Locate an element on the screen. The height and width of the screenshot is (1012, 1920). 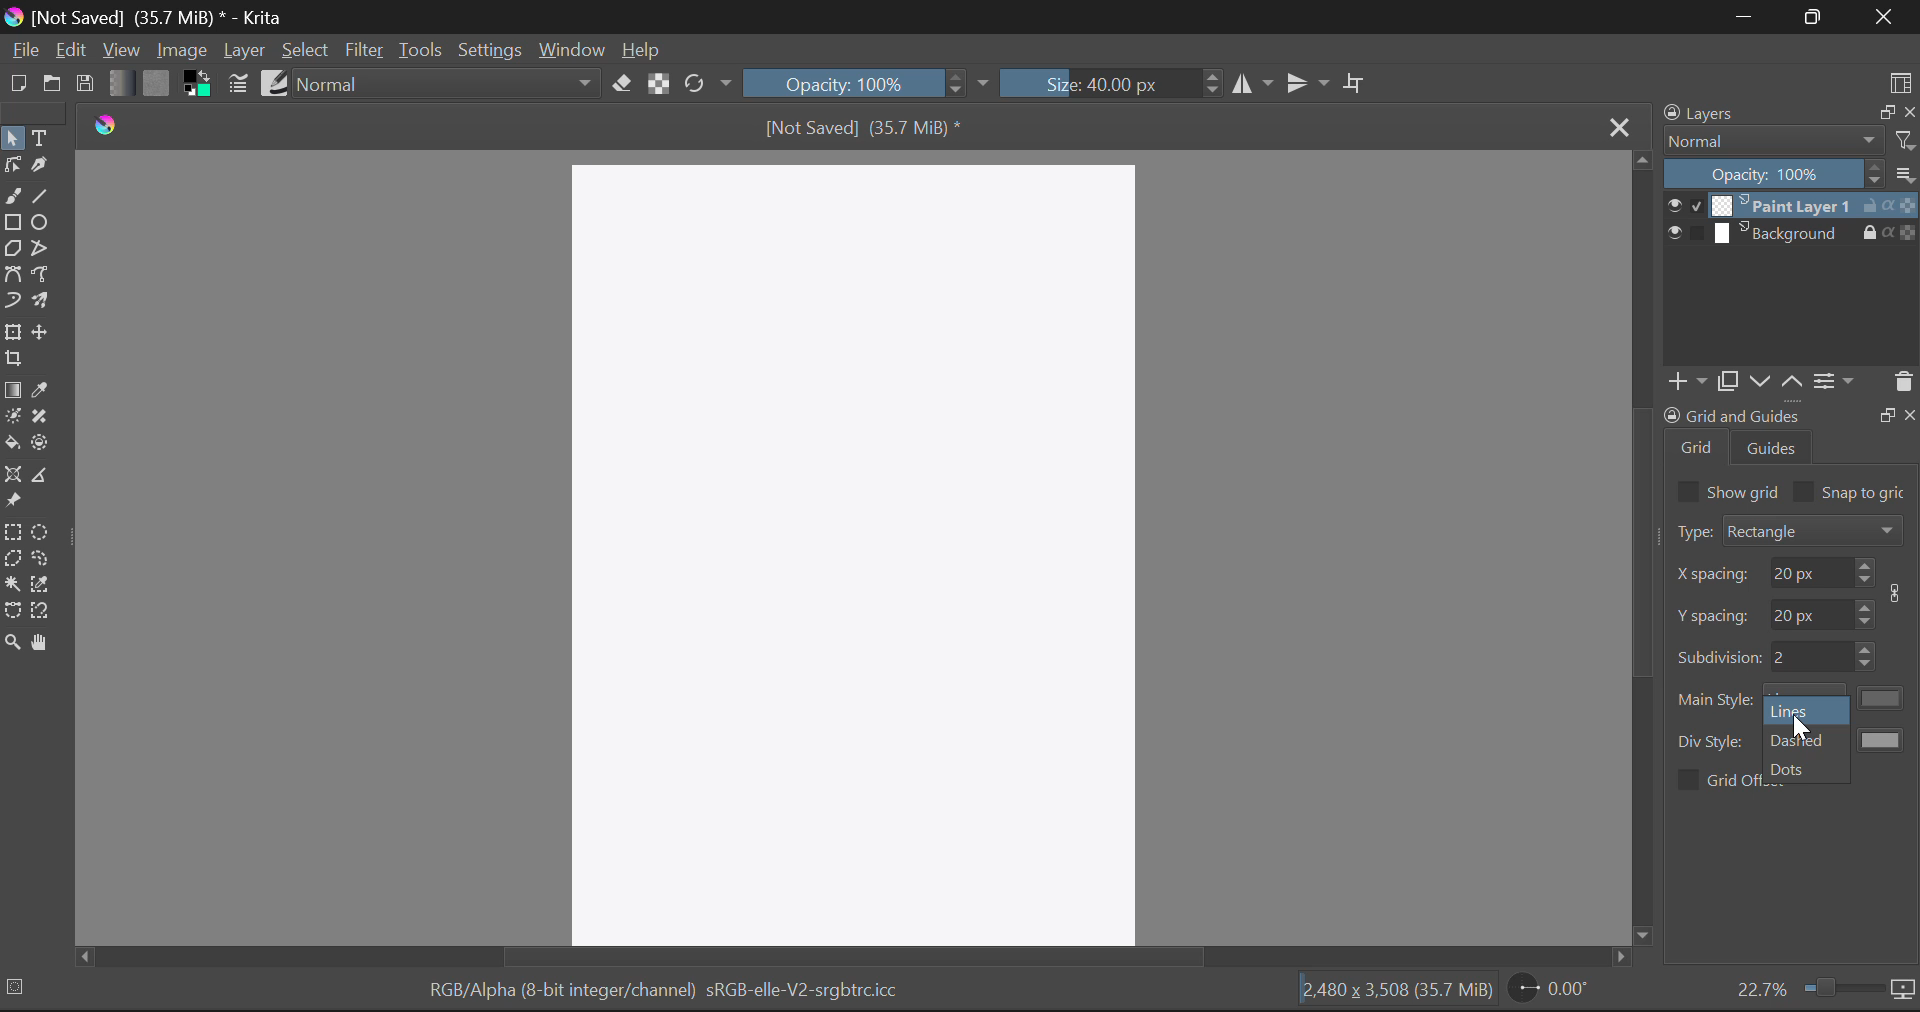
sub division is located at coordinates (1718, 655).